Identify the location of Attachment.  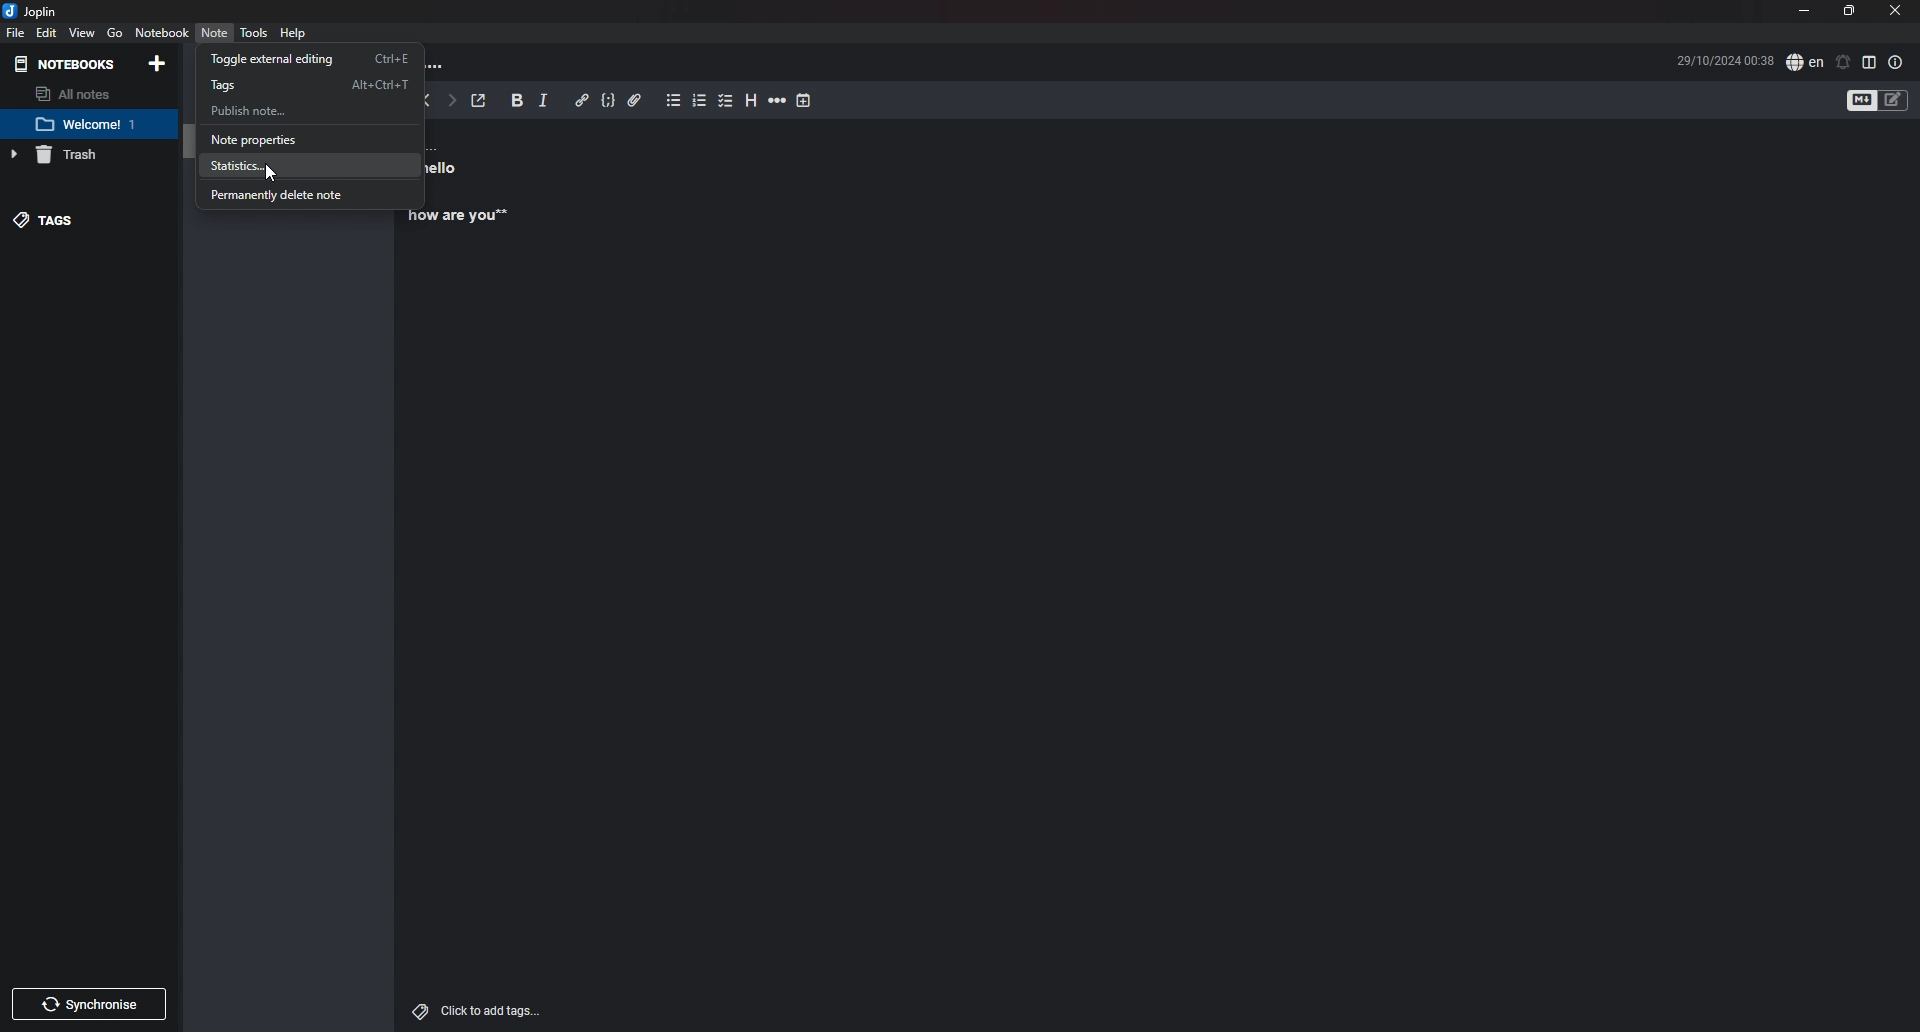
(635, 101).